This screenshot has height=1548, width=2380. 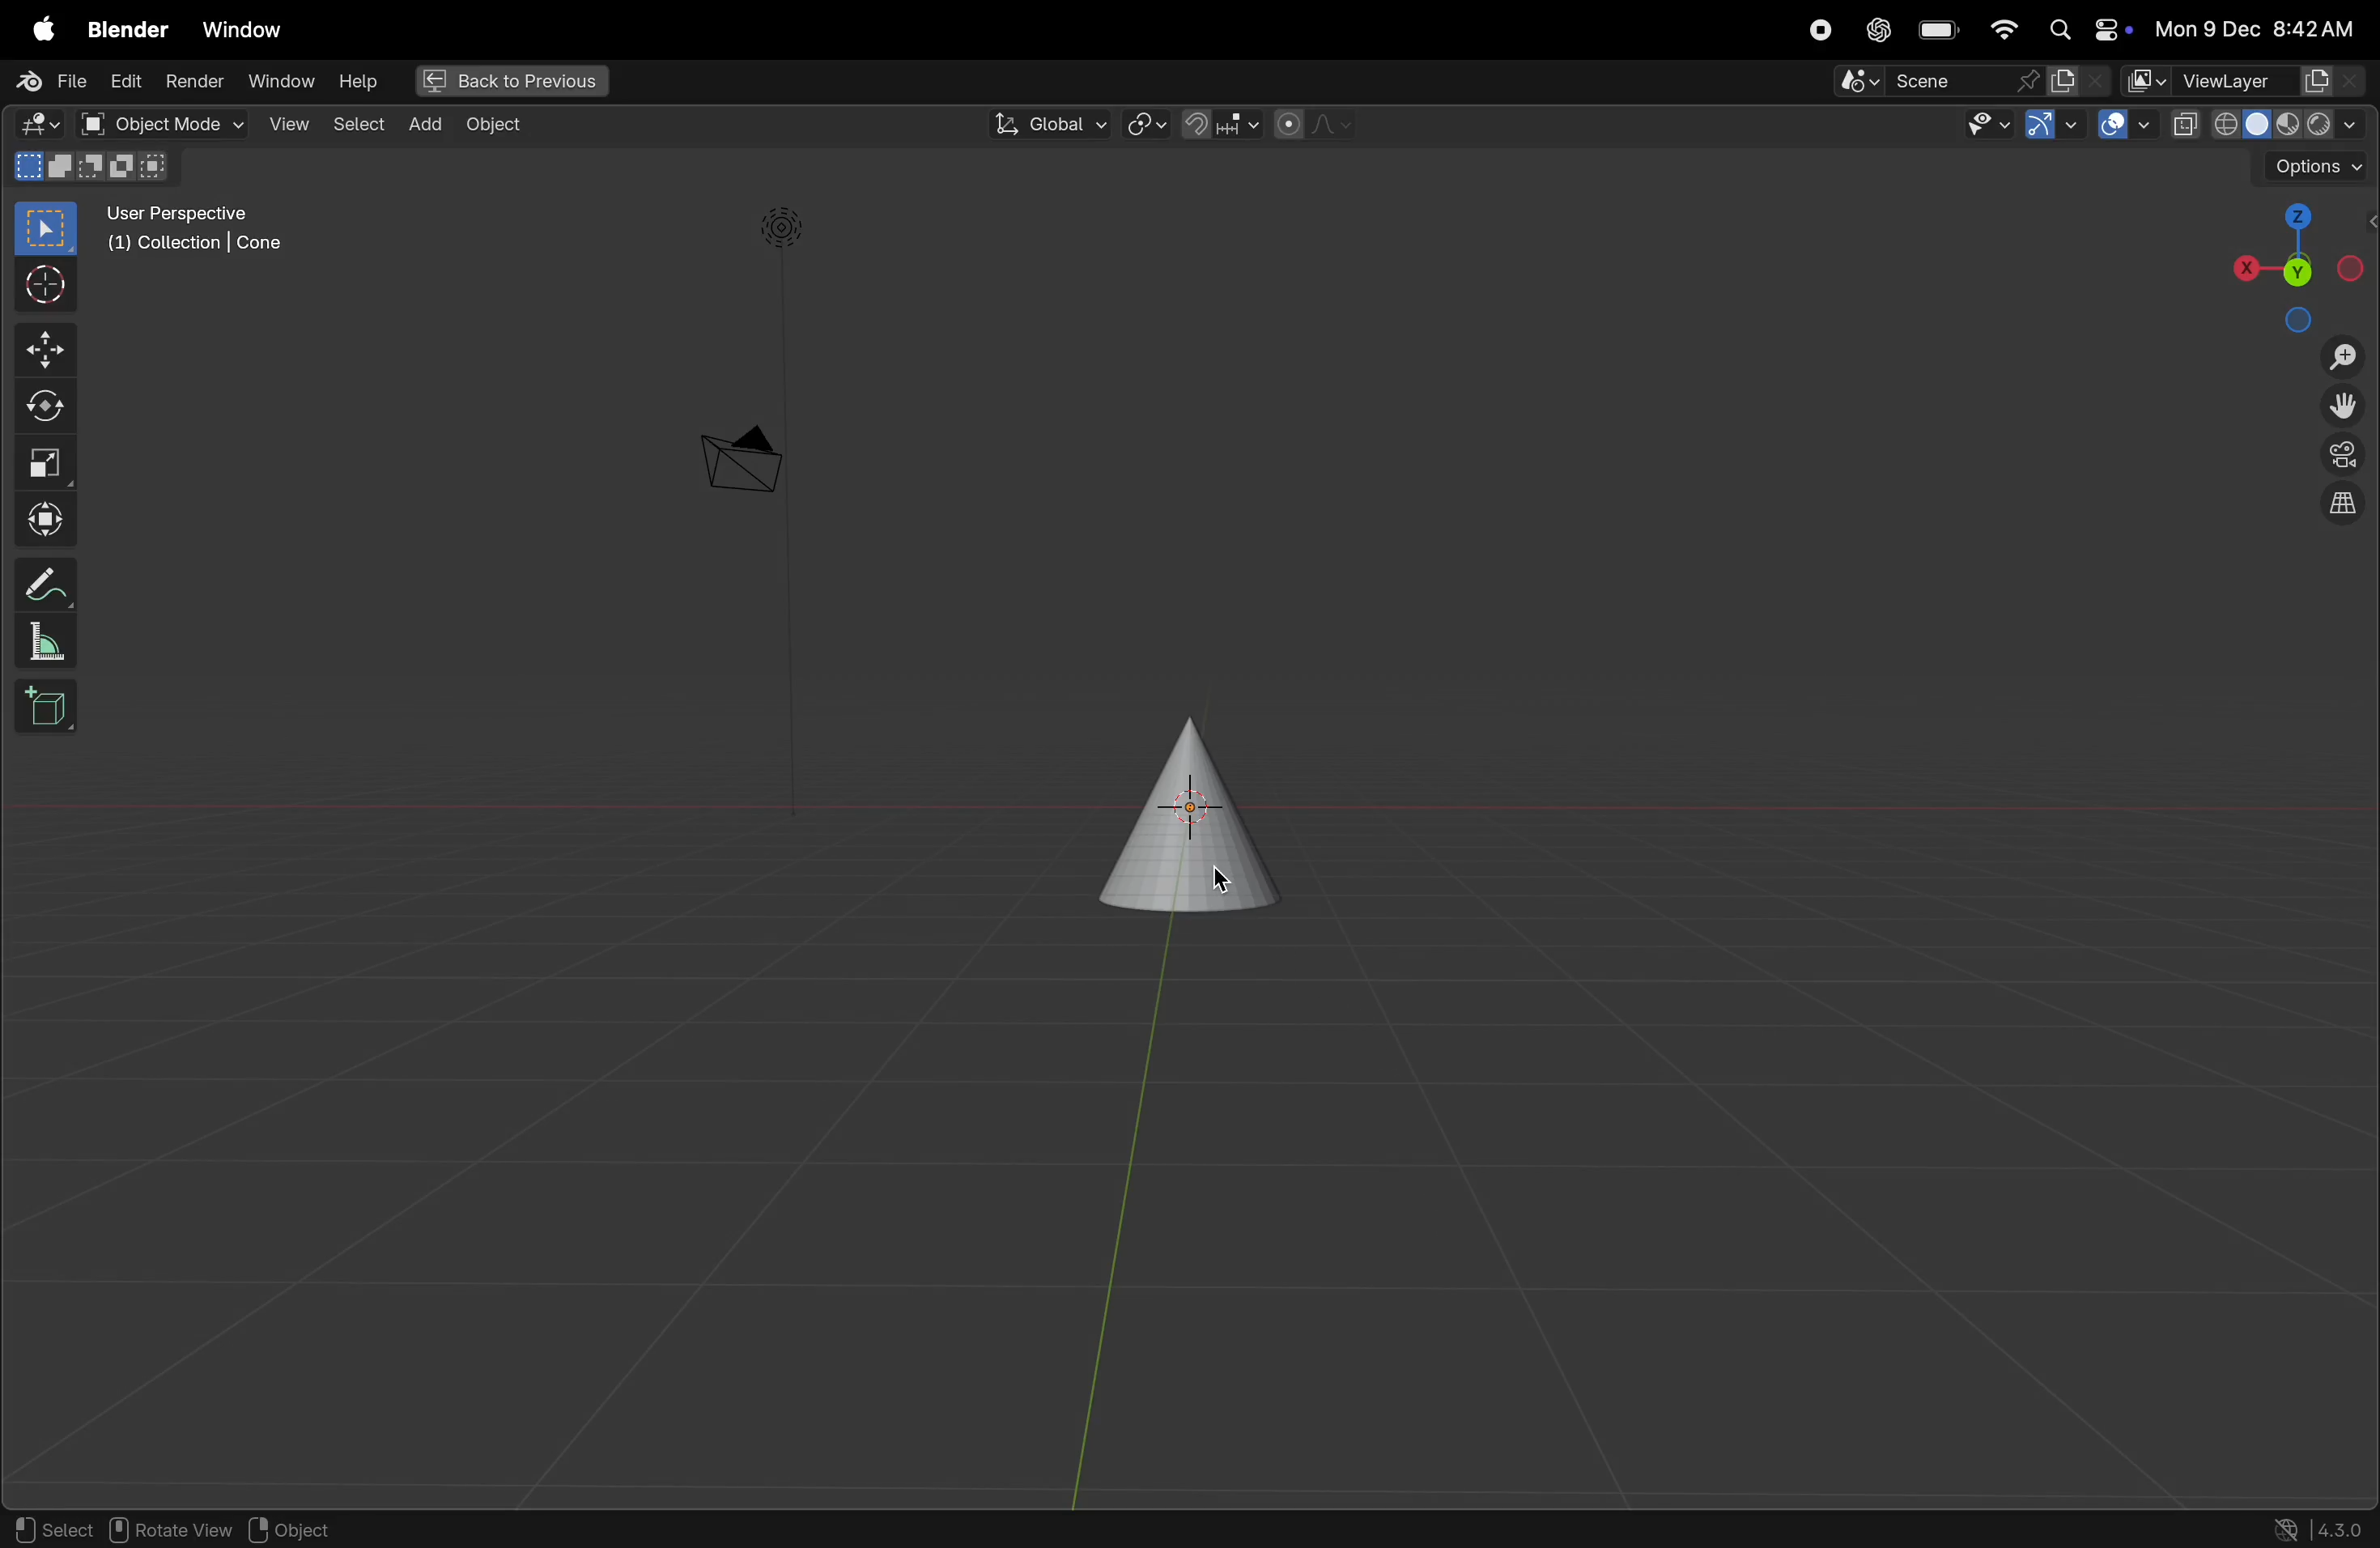 I want to click on show gimzo, so click(x=2049, y=127).